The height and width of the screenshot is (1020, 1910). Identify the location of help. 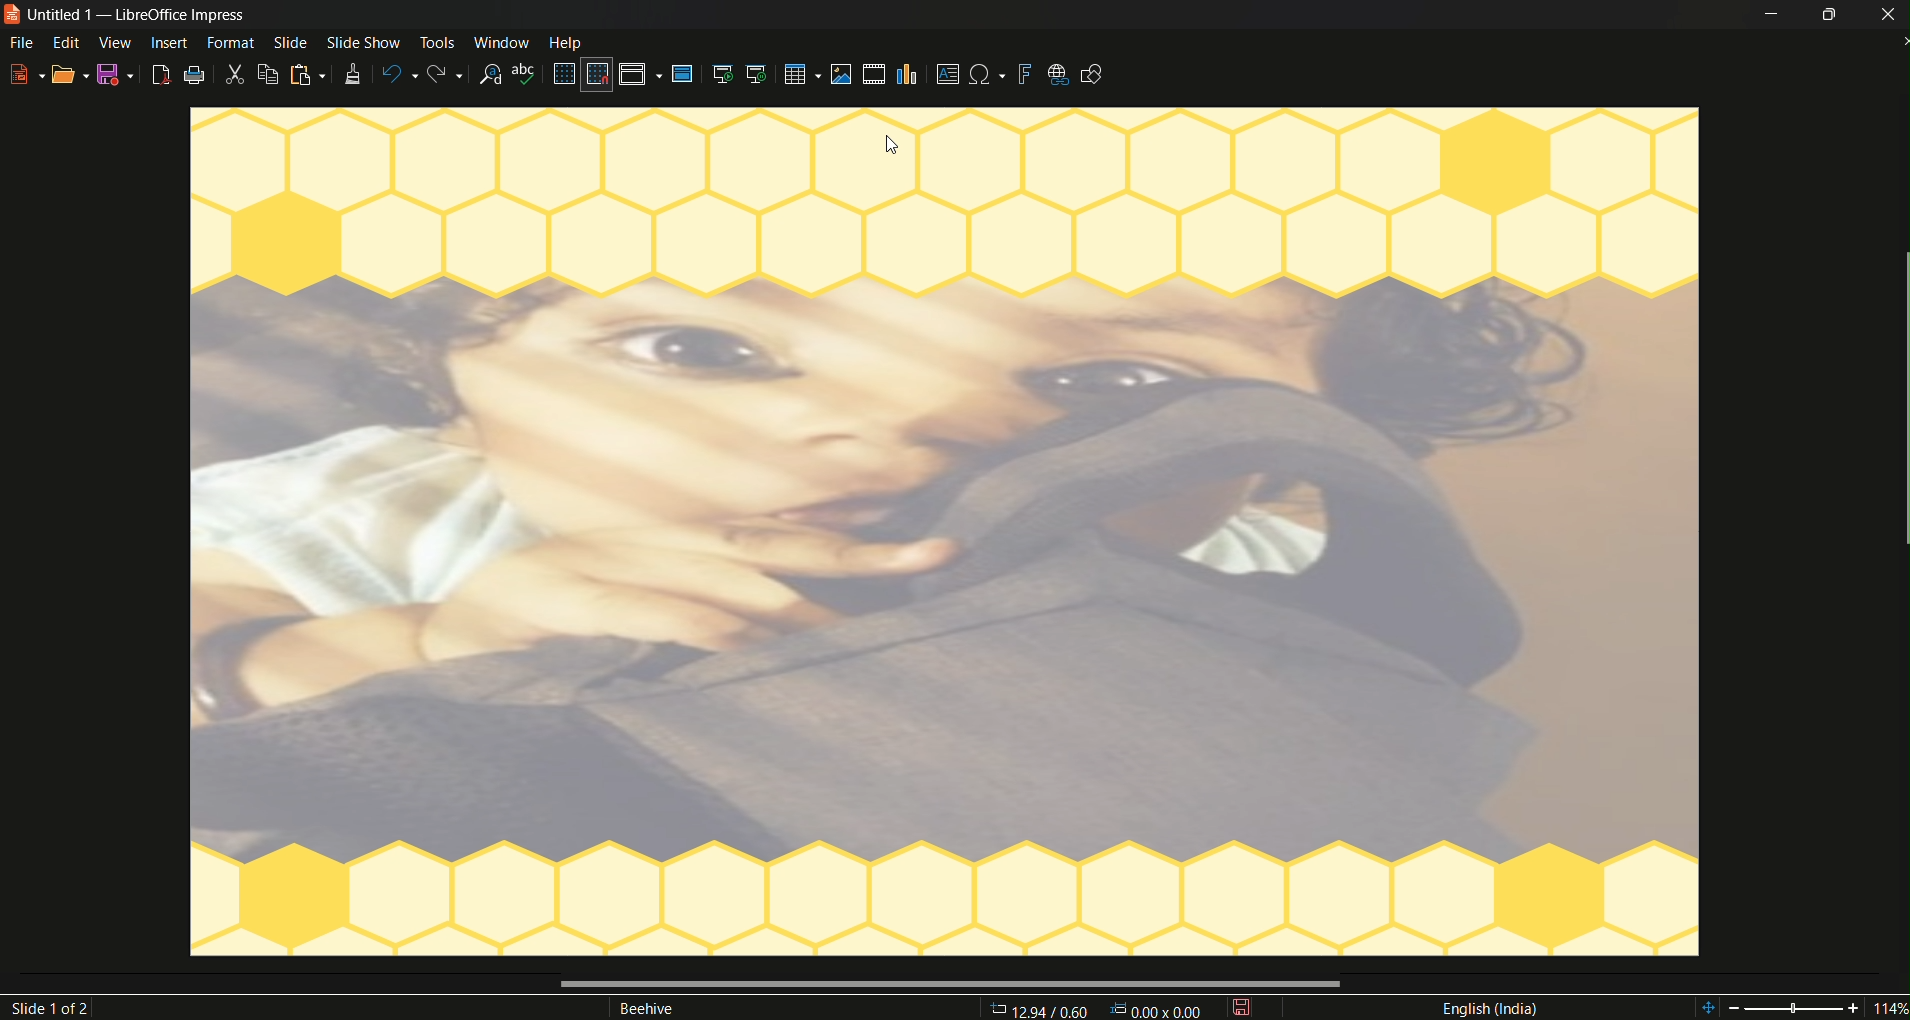
(571, 42).